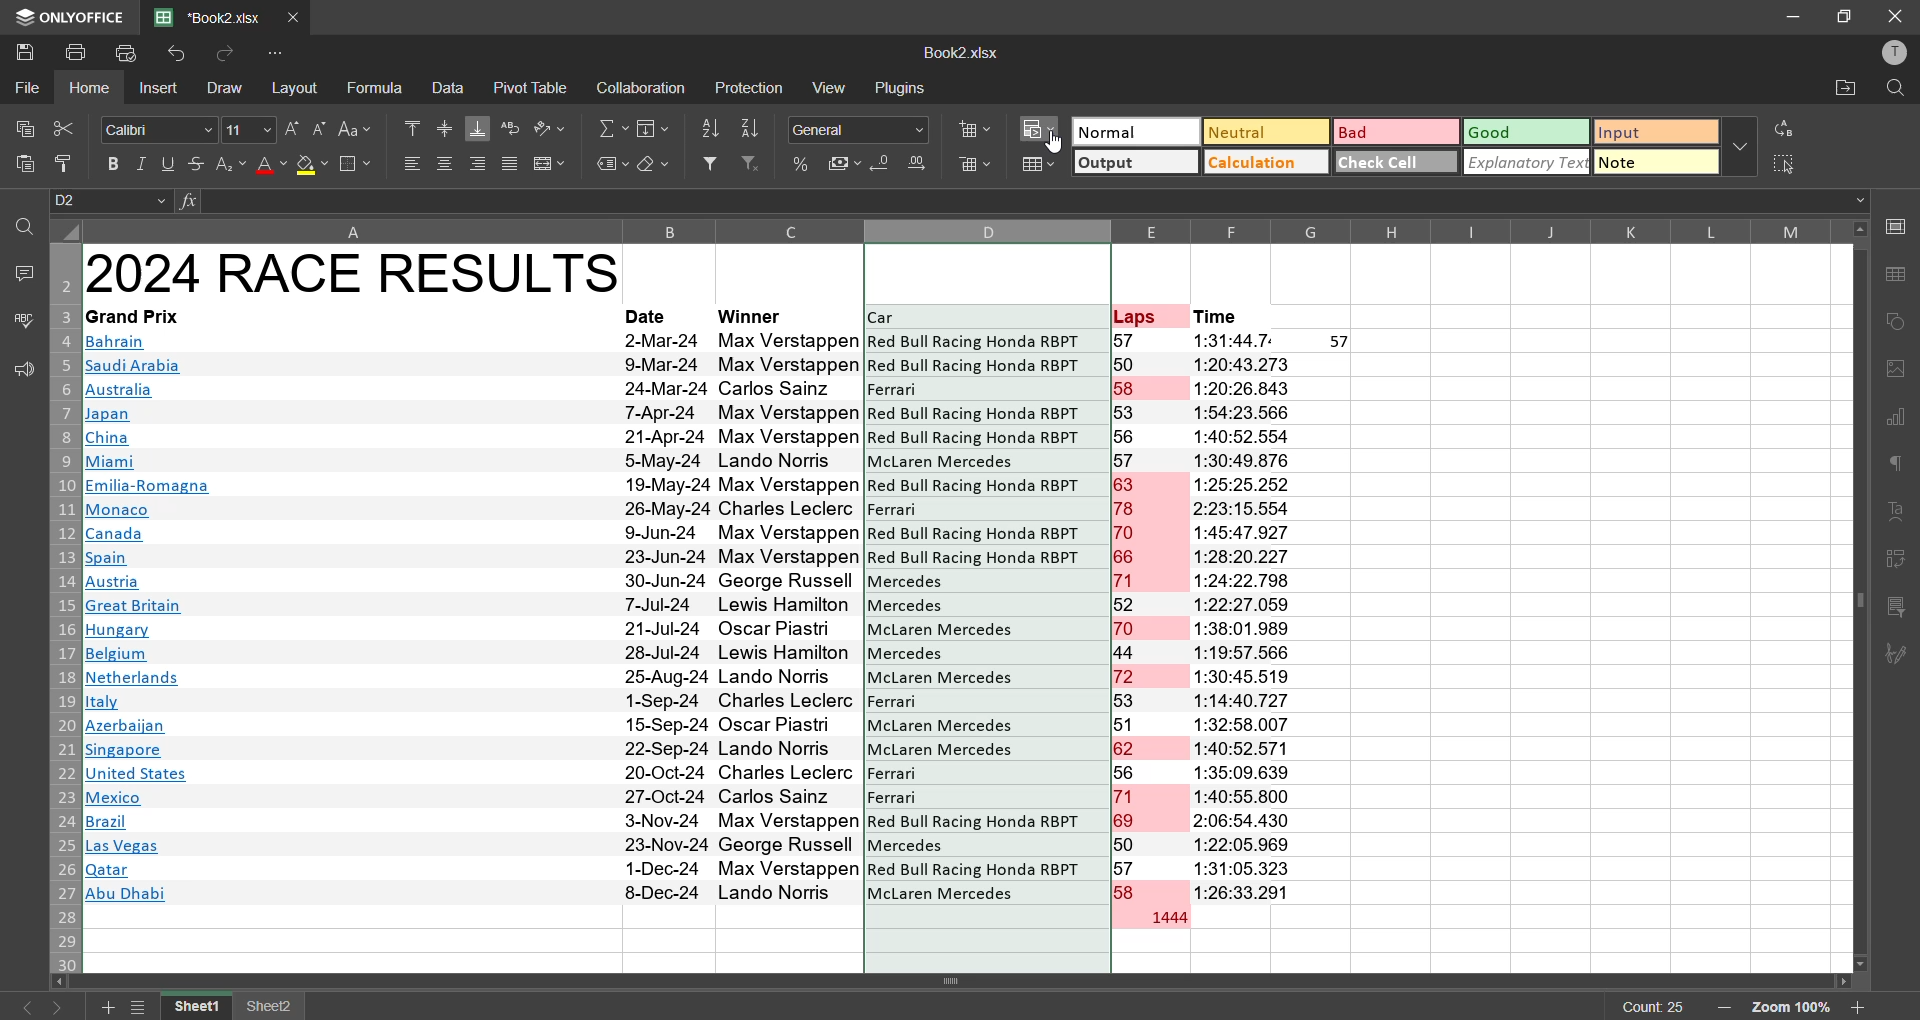 This screenshot has height=1020, width=1920. I want to click on minimize, so click(1794, 17).